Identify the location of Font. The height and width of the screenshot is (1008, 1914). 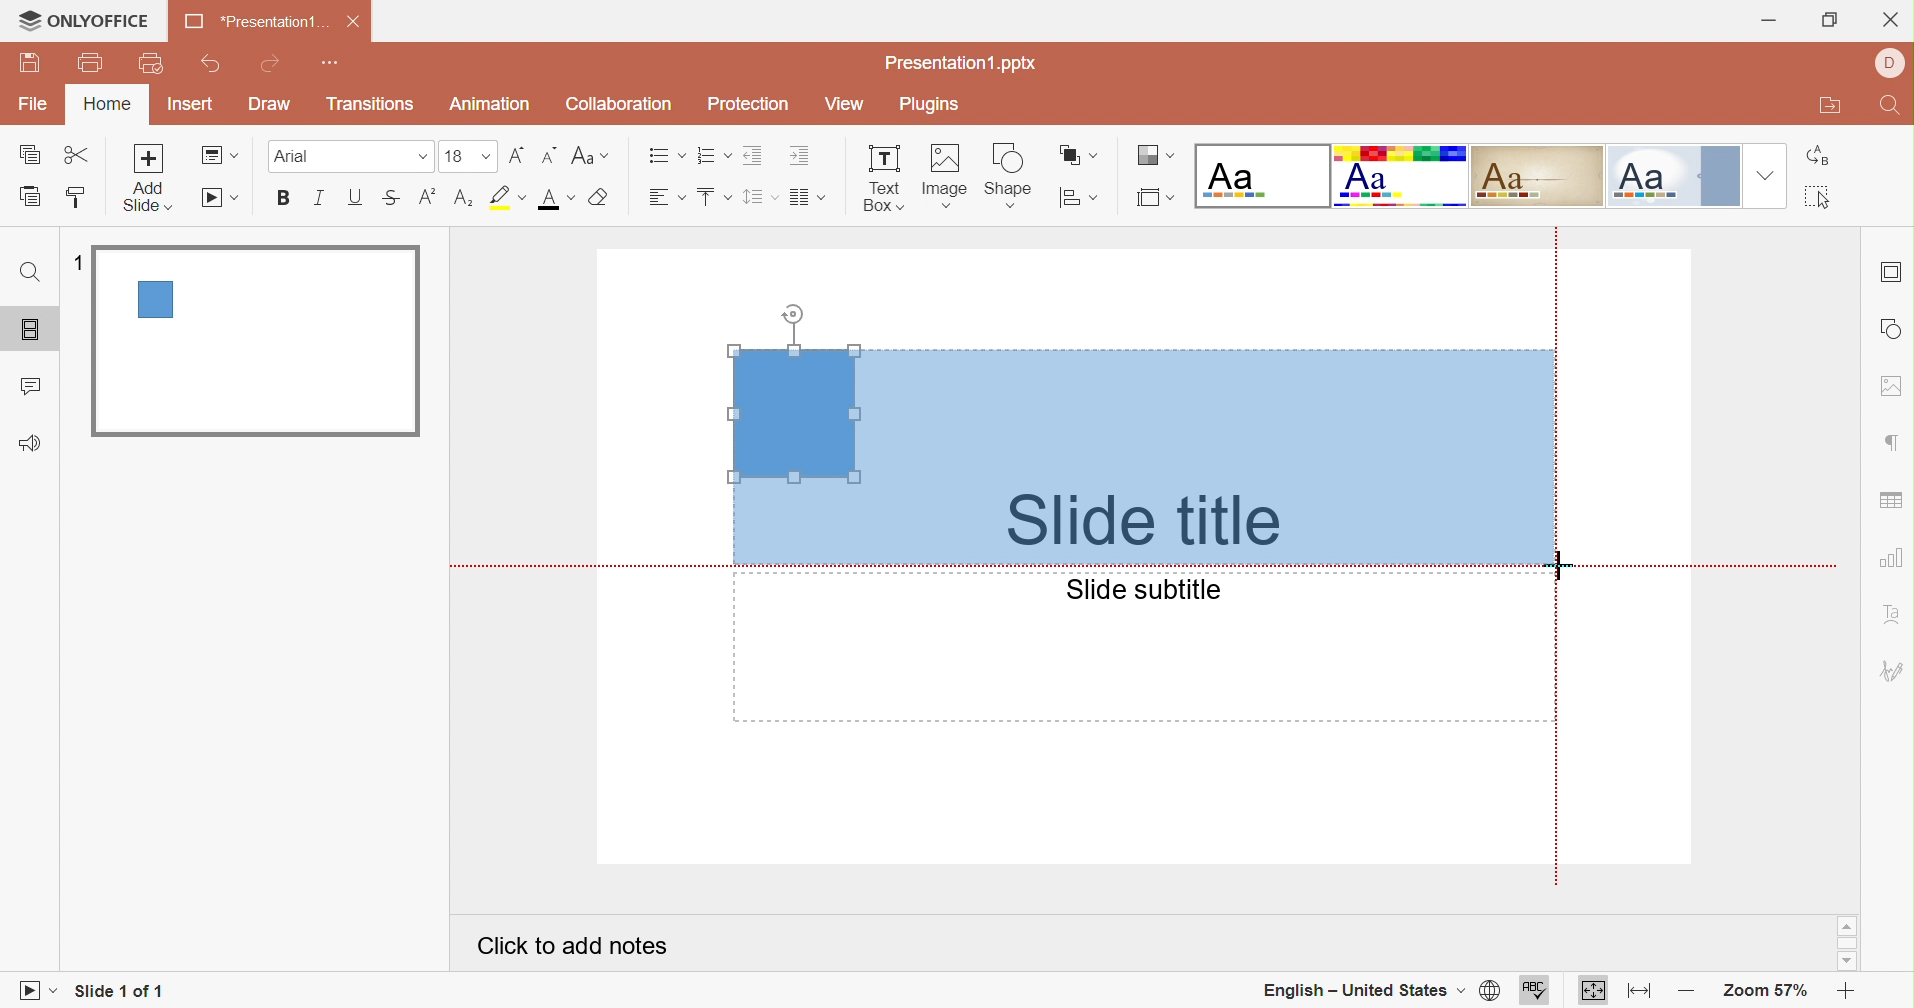
(349, 156).